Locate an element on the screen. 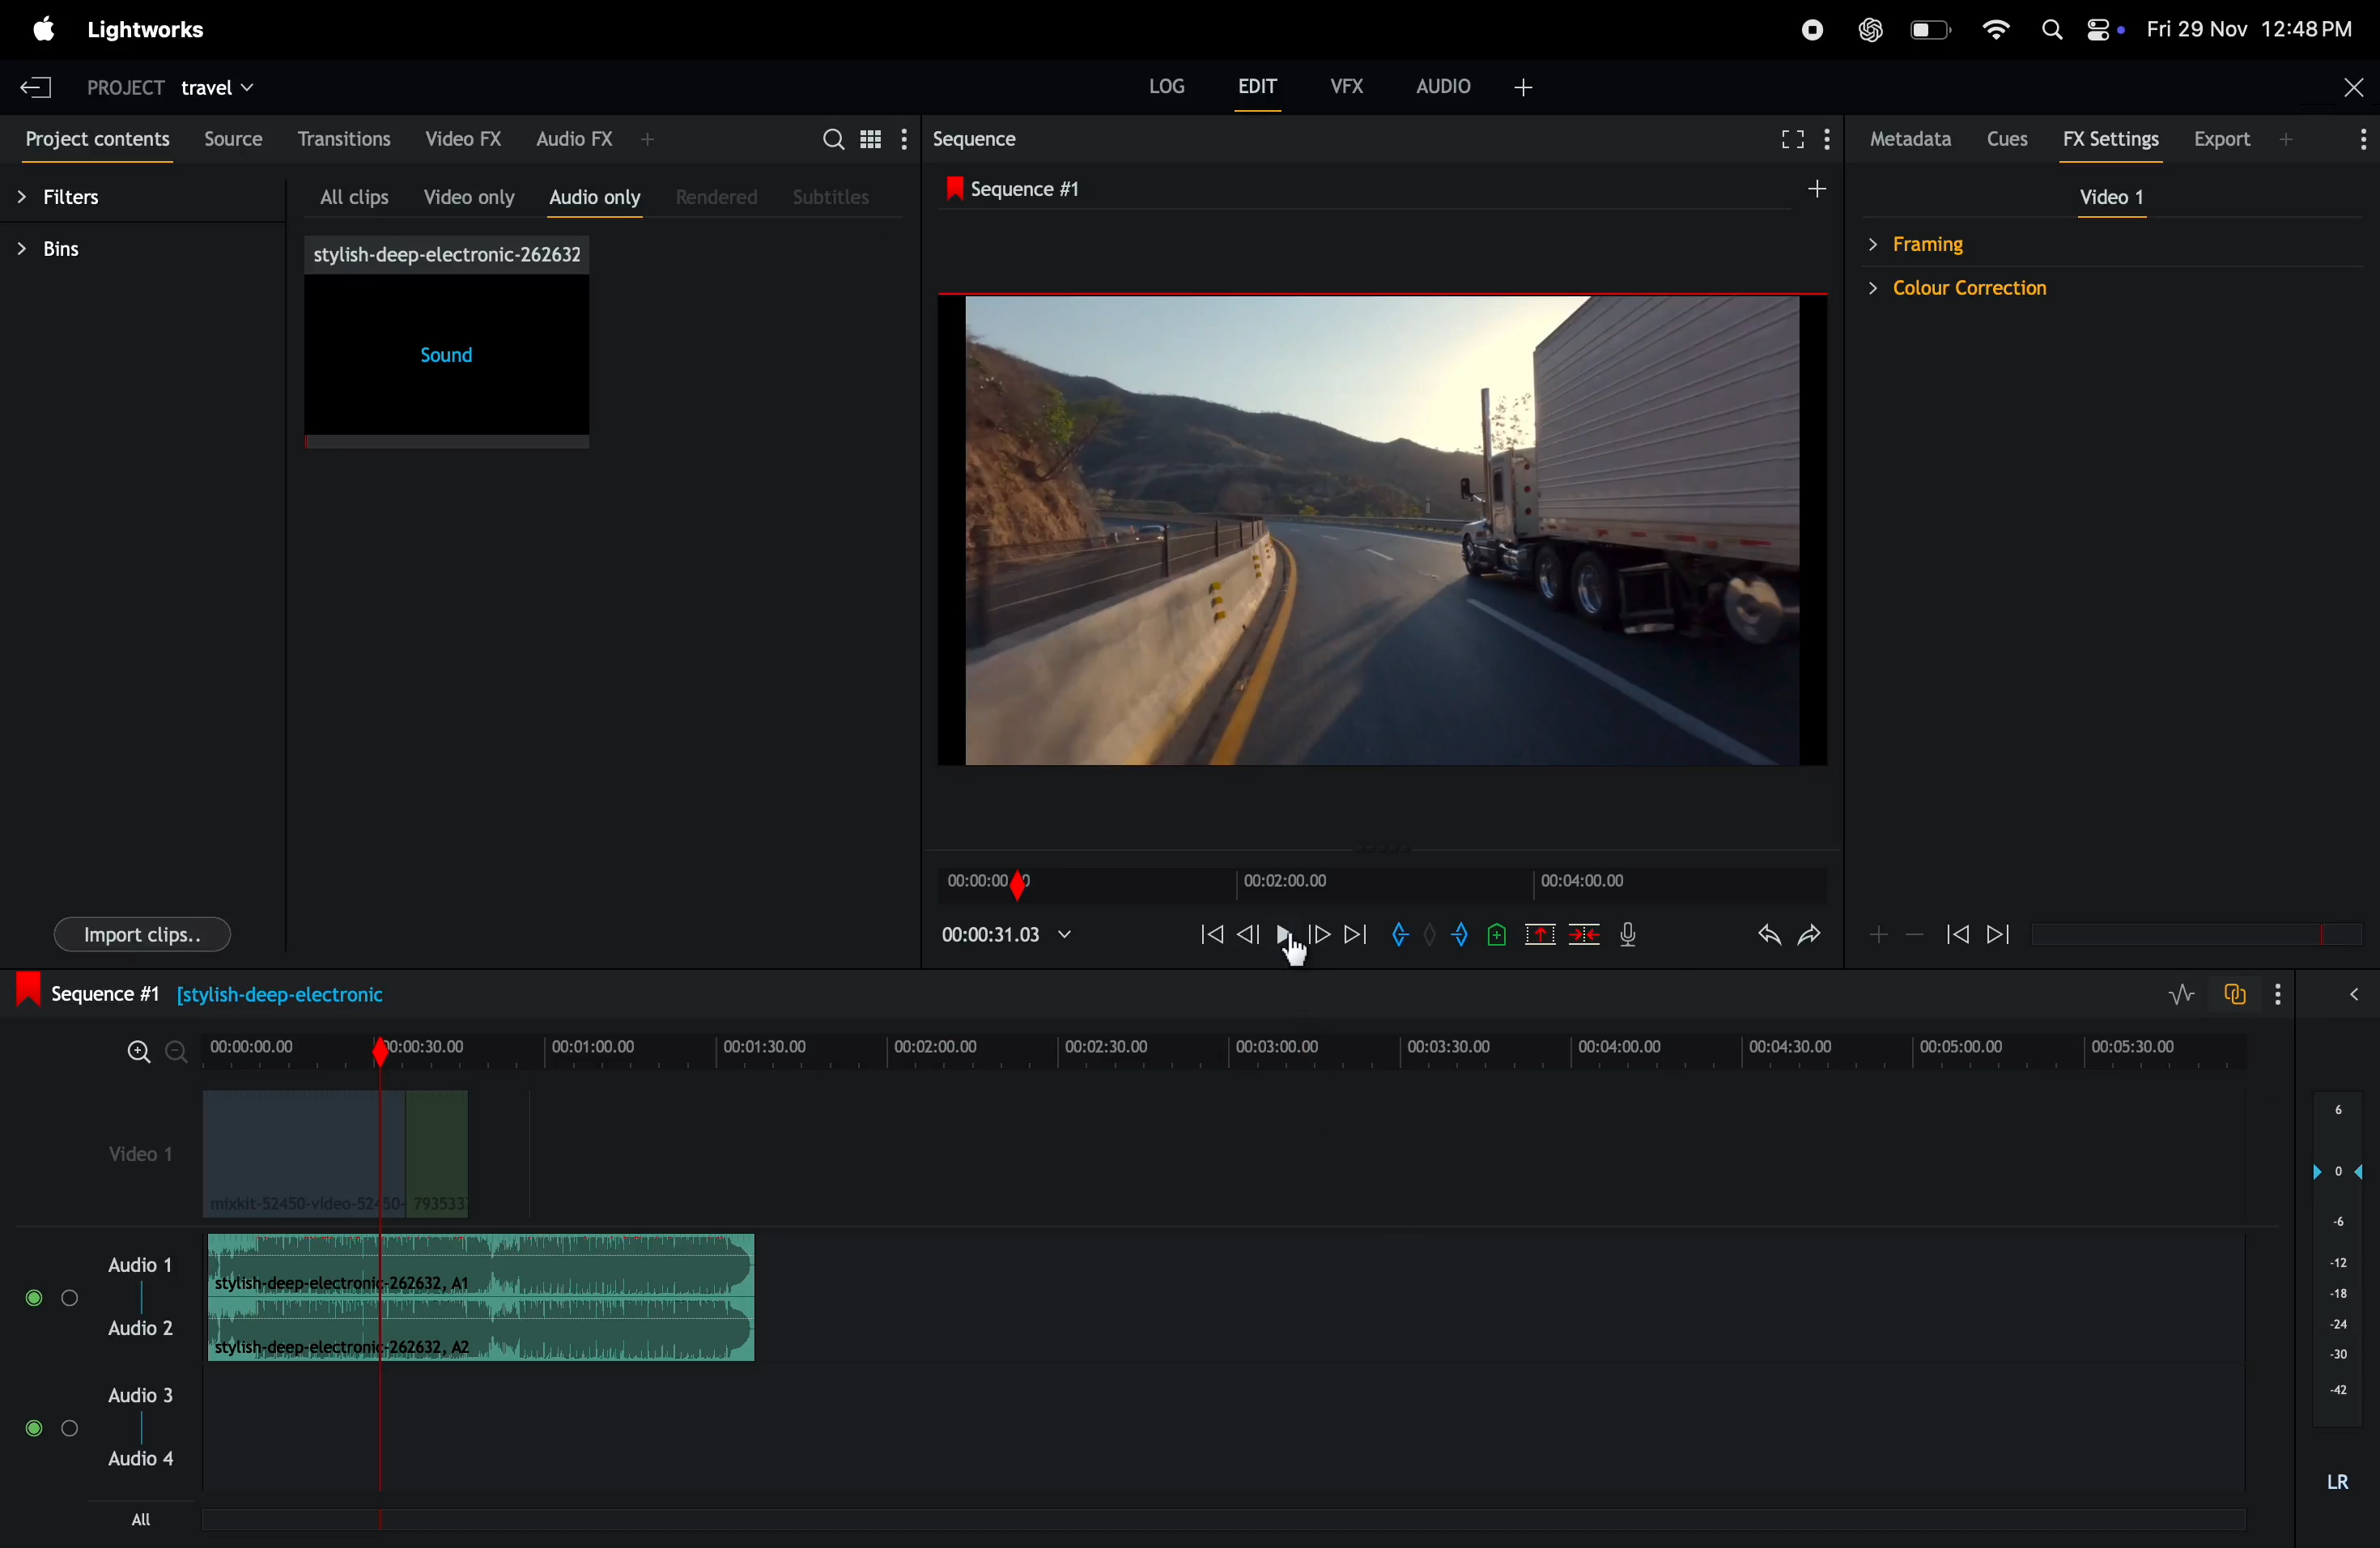  zoom in zoom out is located at coordinates (145, 1050).